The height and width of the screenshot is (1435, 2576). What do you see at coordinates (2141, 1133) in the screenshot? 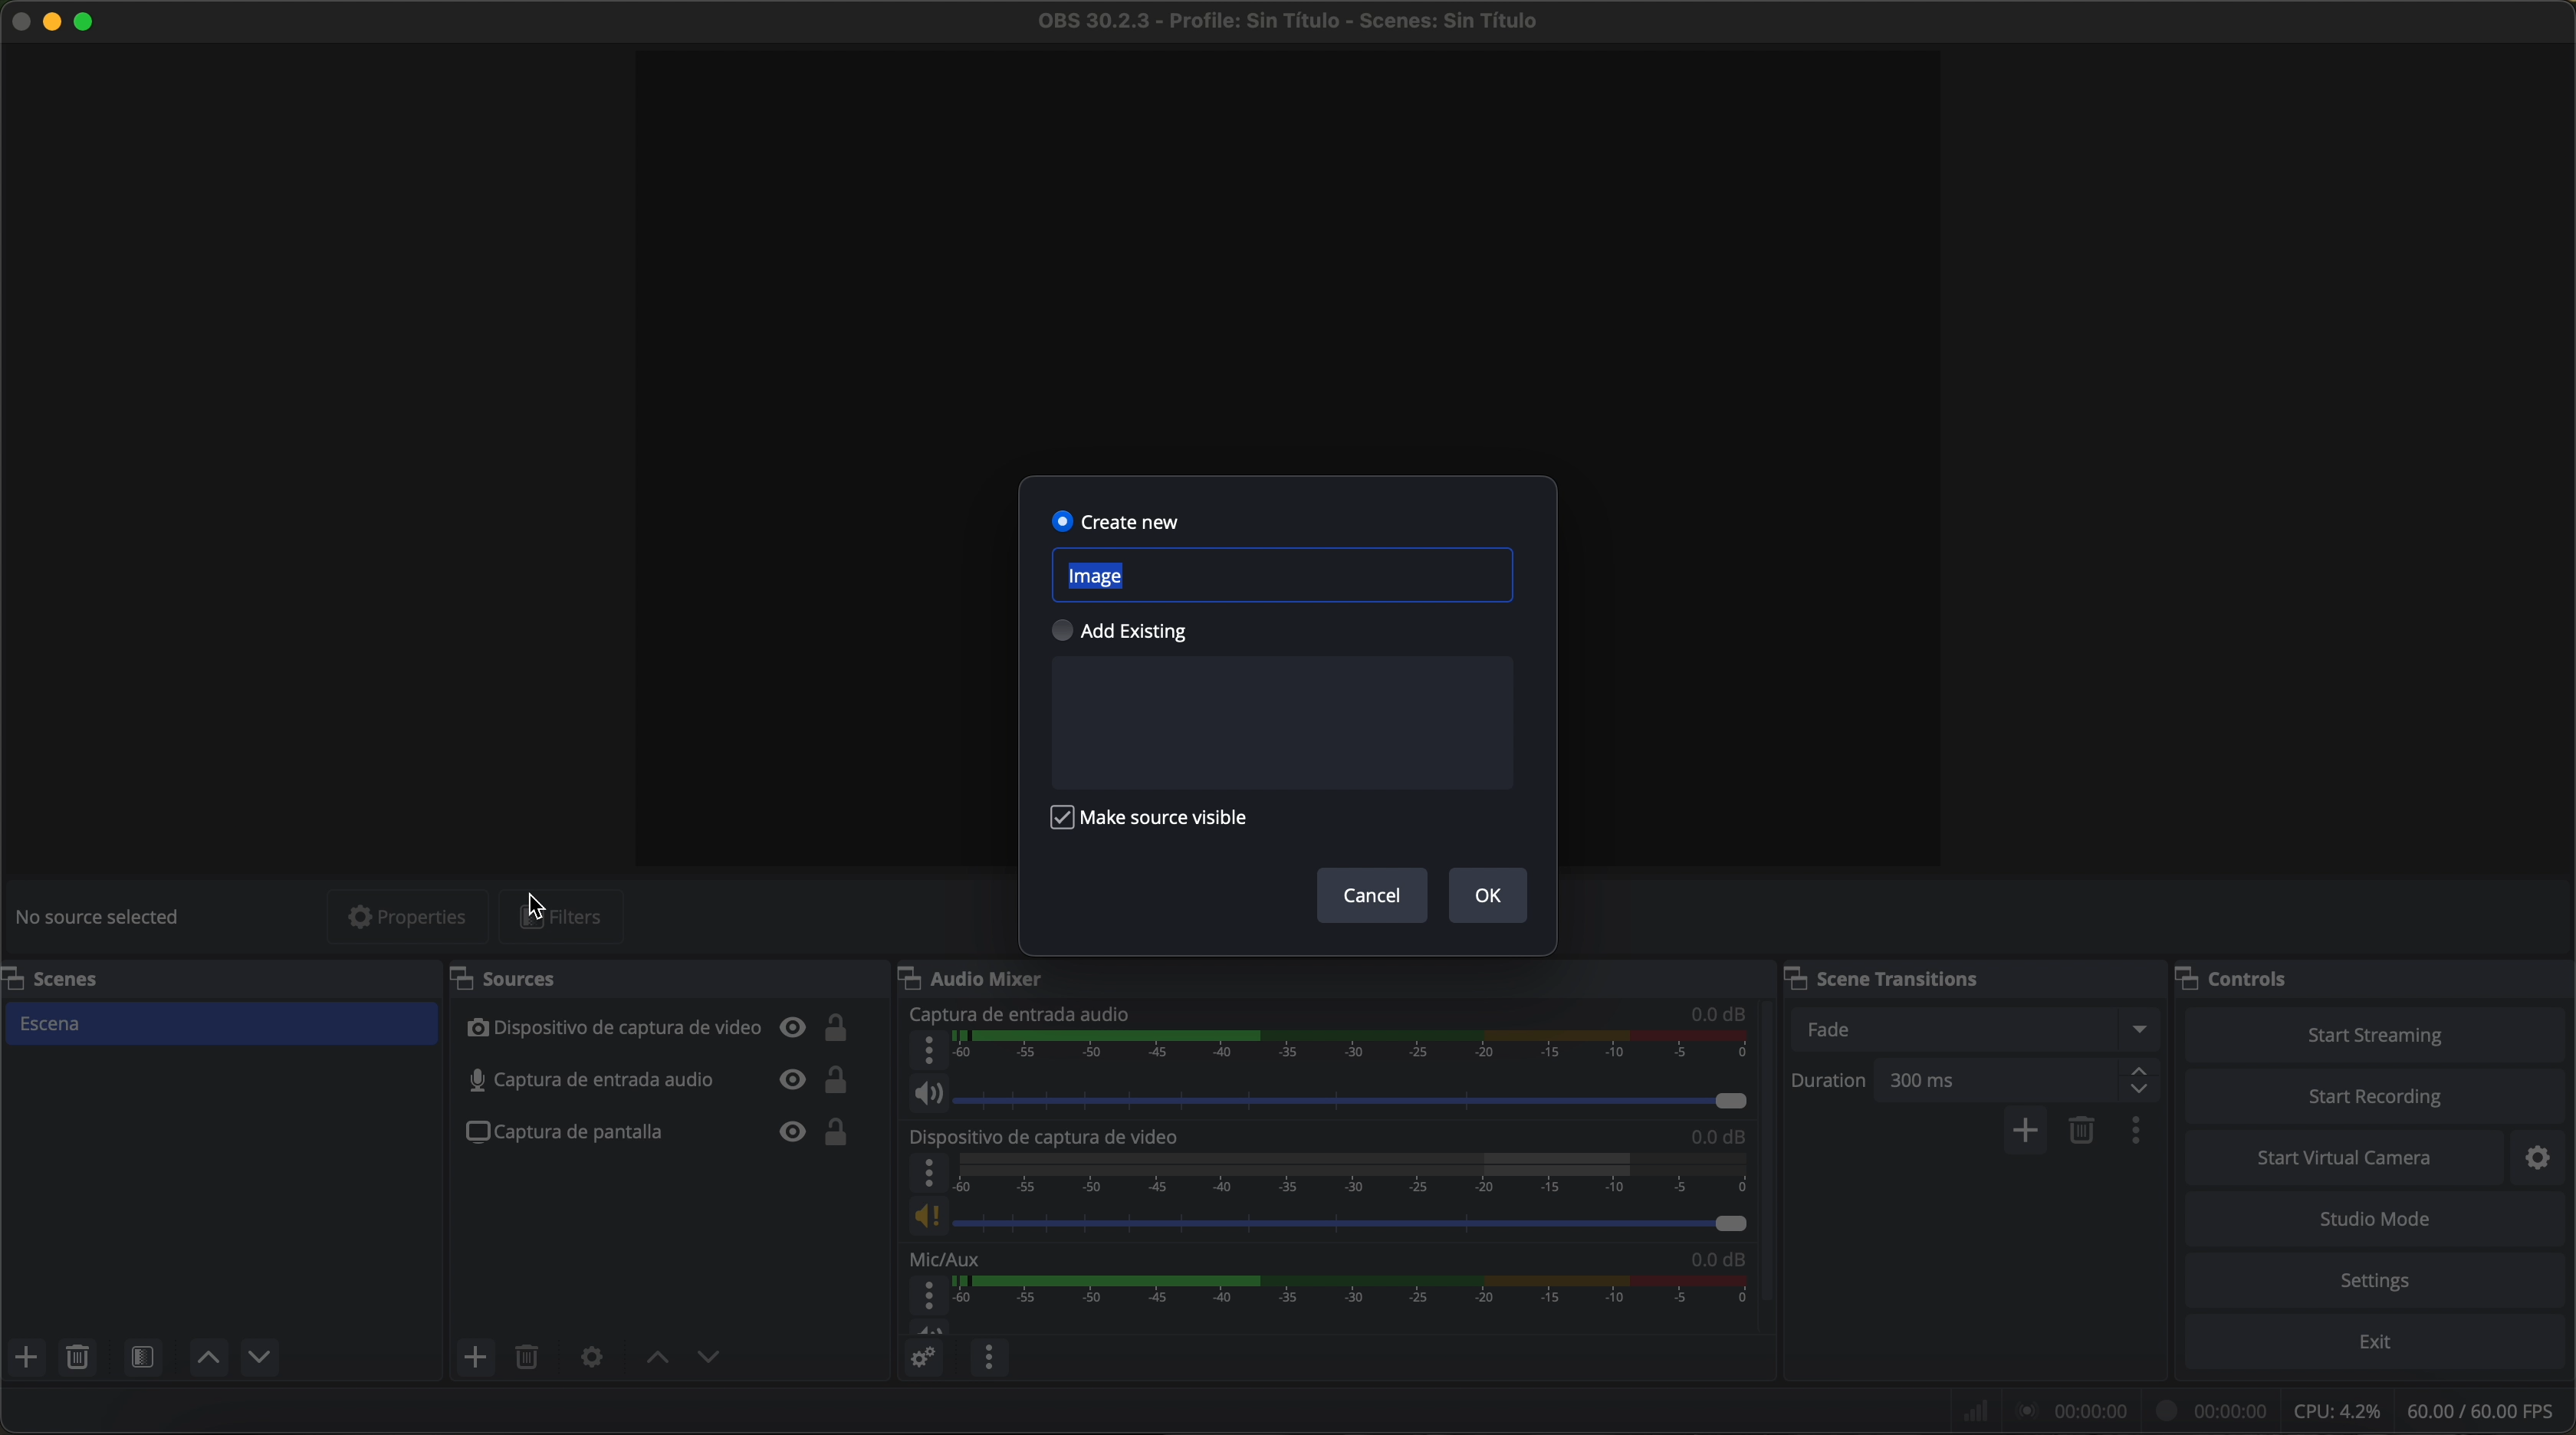
I see `transition properties` at bounding box center [2141, 1133].